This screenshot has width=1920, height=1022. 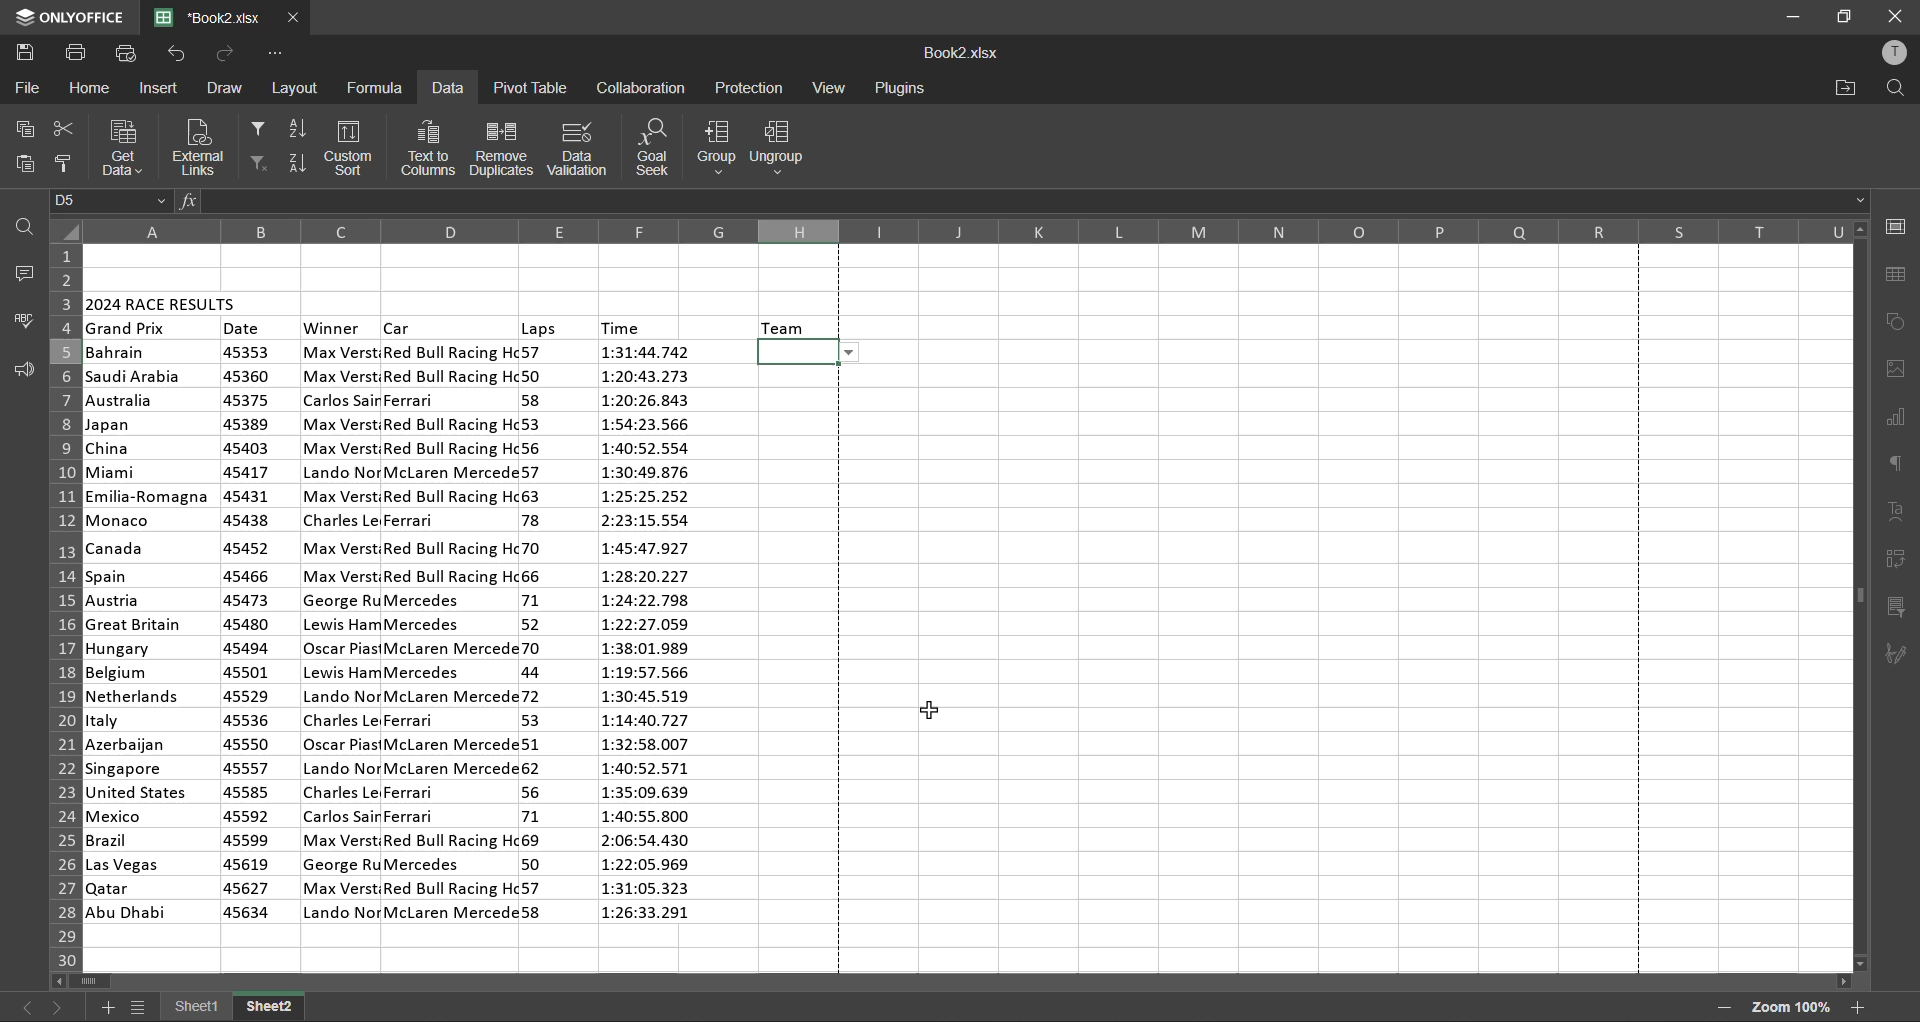 What do you see at coordinates (1897, 369) in the screenshot?
I see `images` at bounding box center [1897, 369].